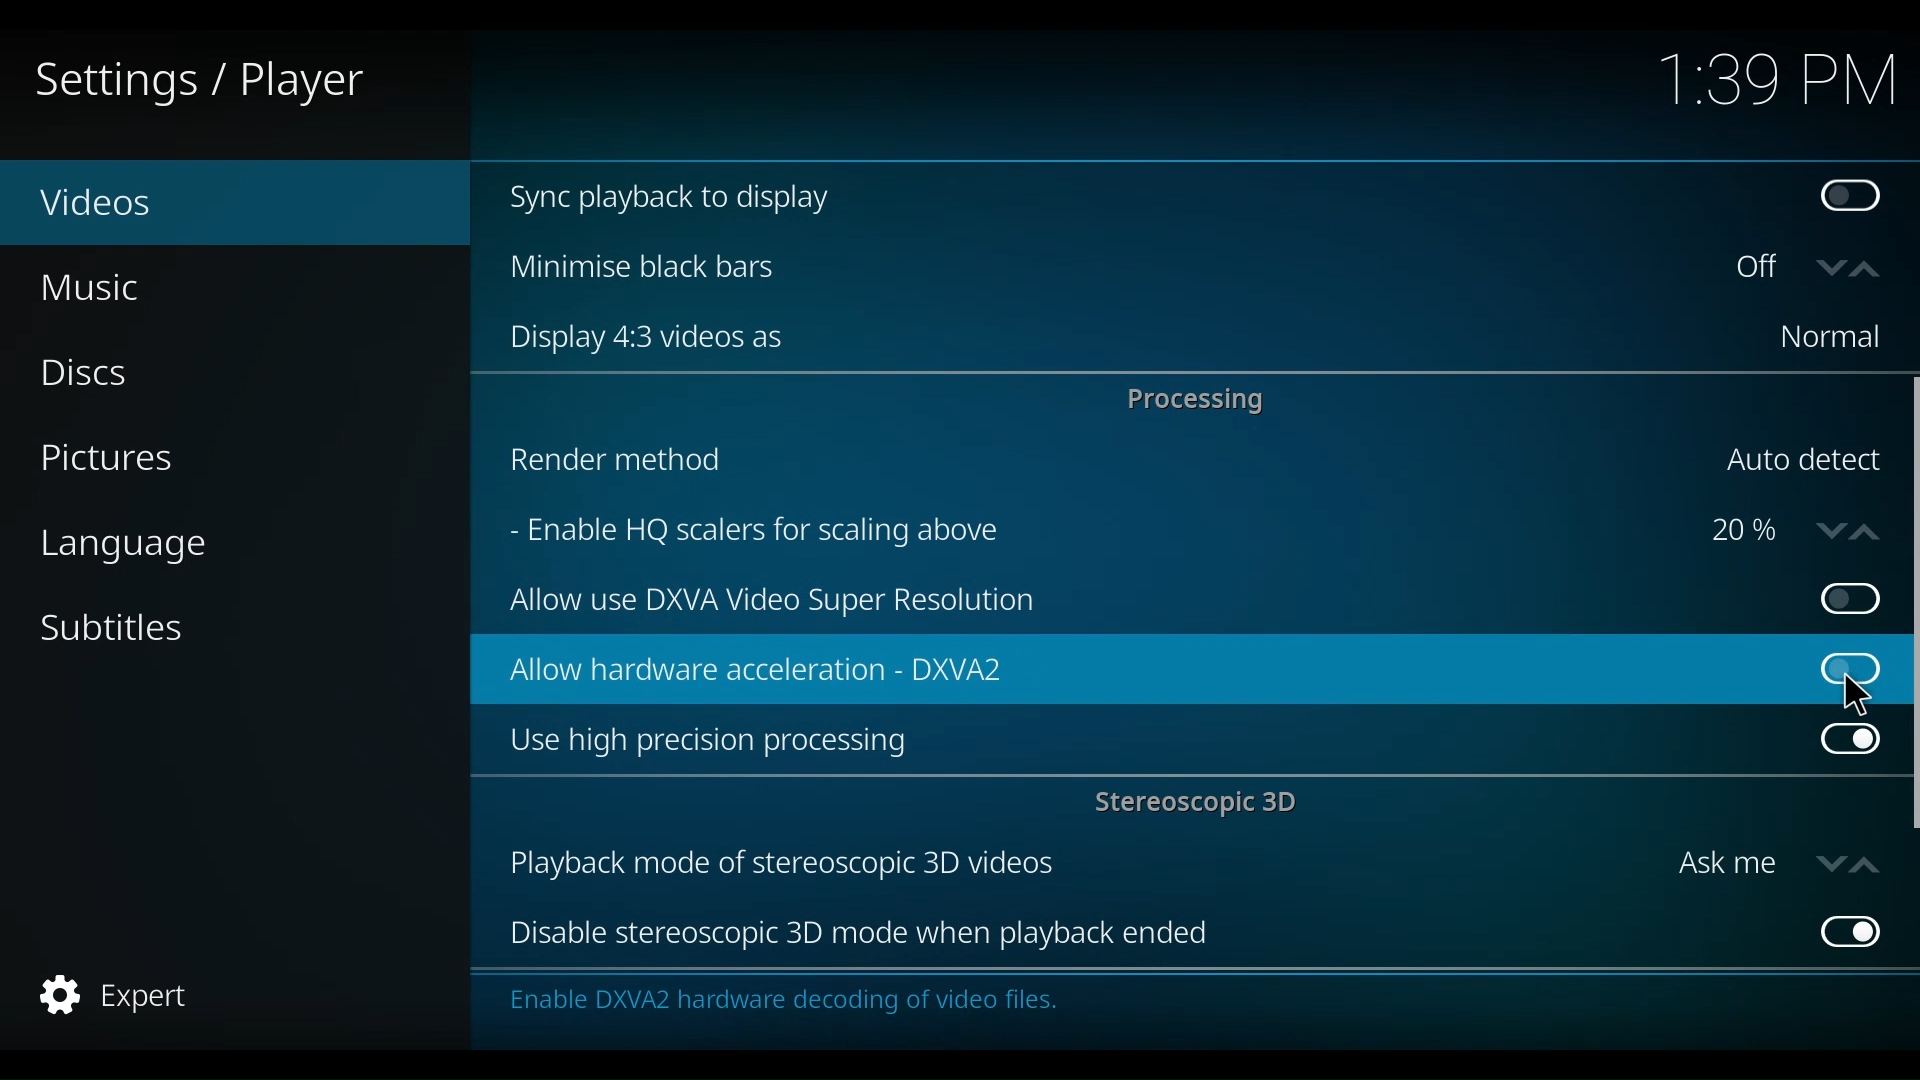 Image resolution: width=1920 pixels, height=1080 pixels. What do you see at coordinates (214, 80) in the screenshot?
I see `Settings / Player` at bounding box center [214, 80].